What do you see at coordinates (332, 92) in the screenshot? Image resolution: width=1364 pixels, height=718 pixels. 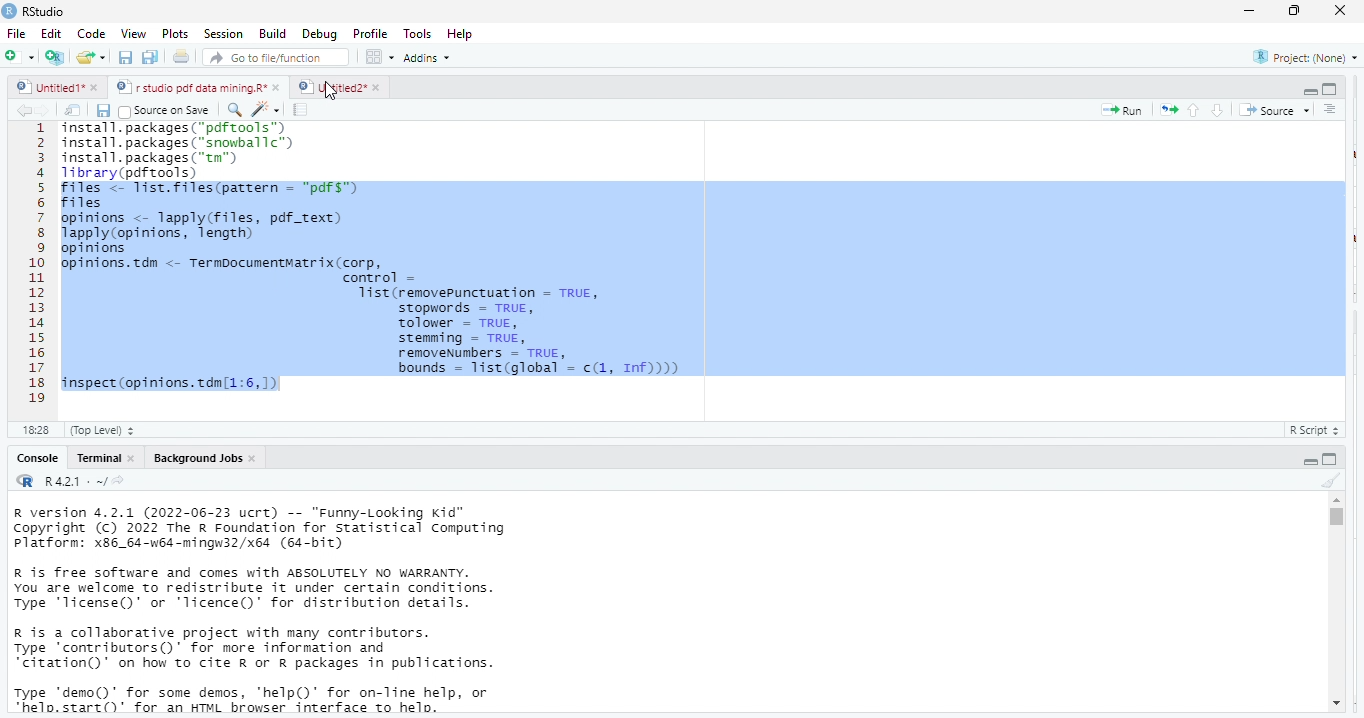 I see `cursor movement` at bounding box center [332, 92].